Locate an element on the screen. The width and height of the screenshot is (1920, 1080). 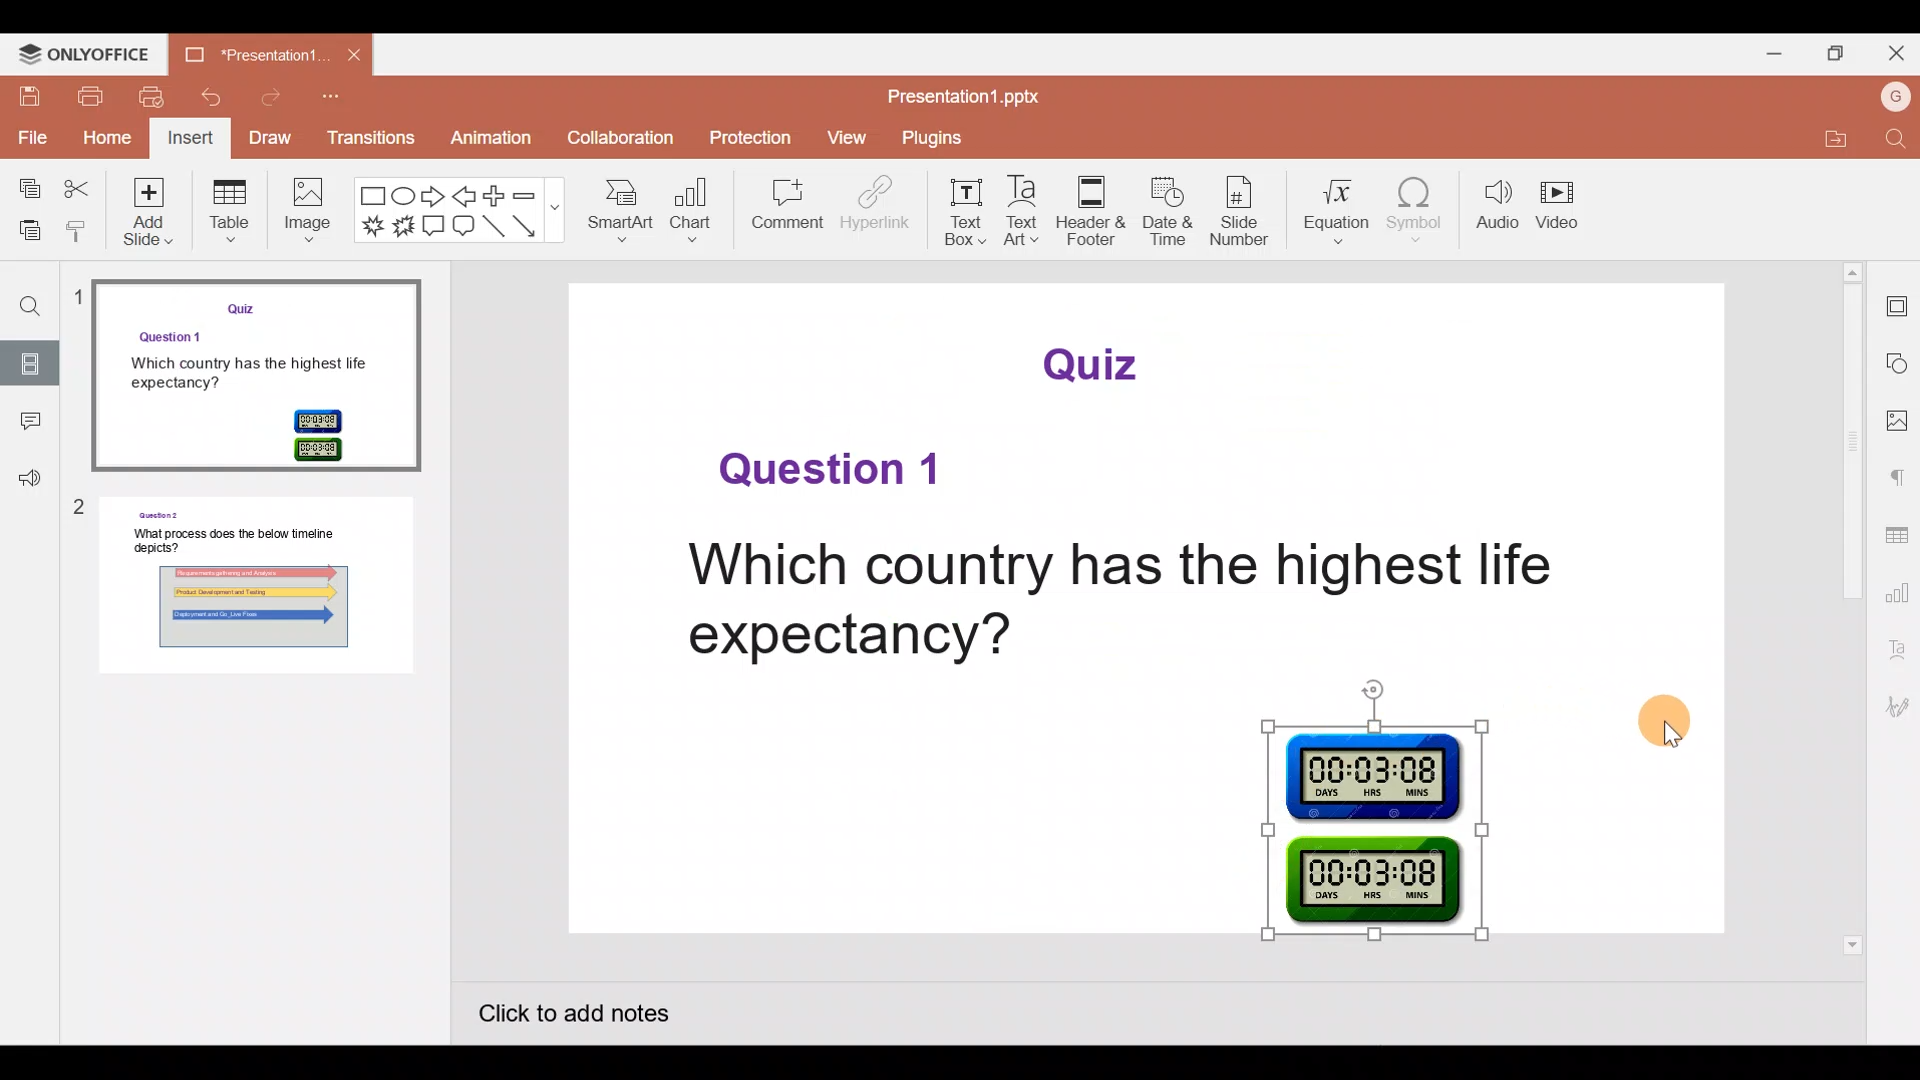
Customize quick access toolbar is located at coordinates (343, 100).